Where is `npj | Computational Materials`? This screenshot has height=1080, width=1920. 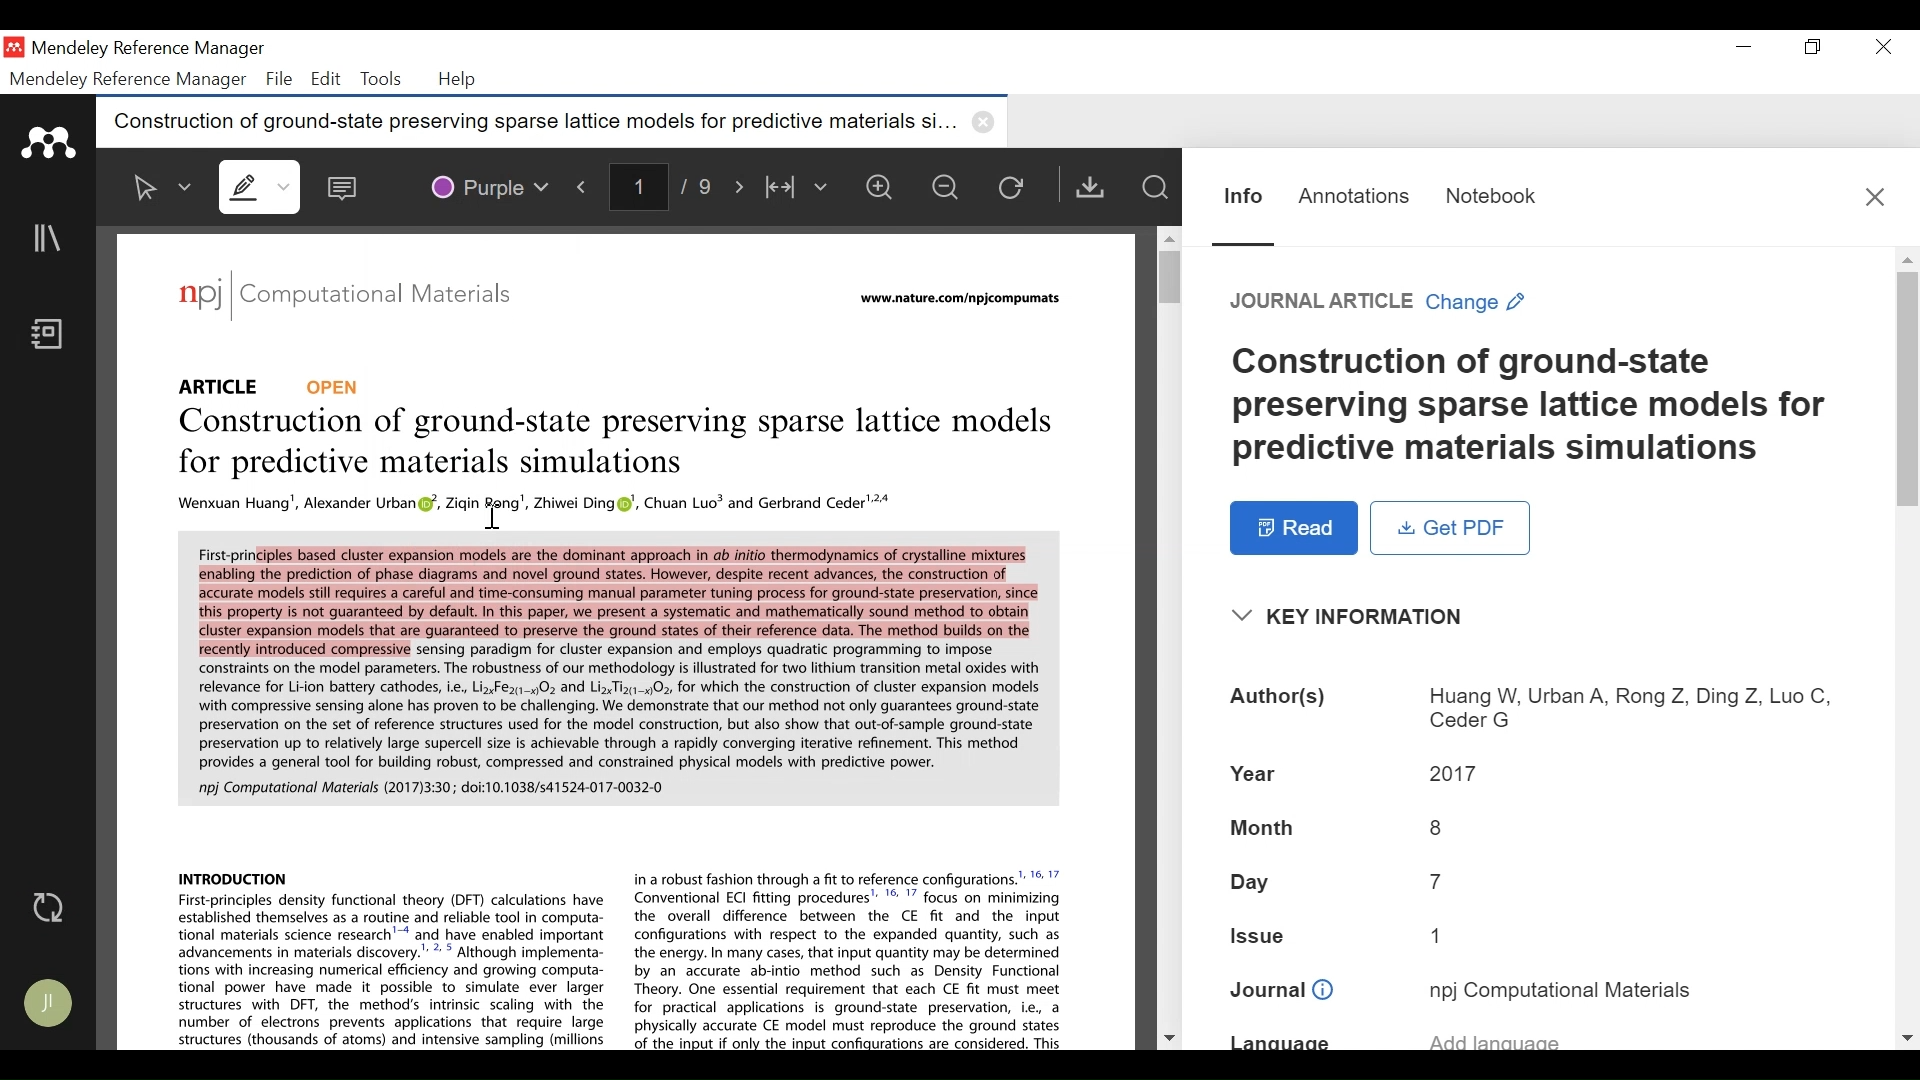
npj | Computational Materials is located at coordinates (346, 297).